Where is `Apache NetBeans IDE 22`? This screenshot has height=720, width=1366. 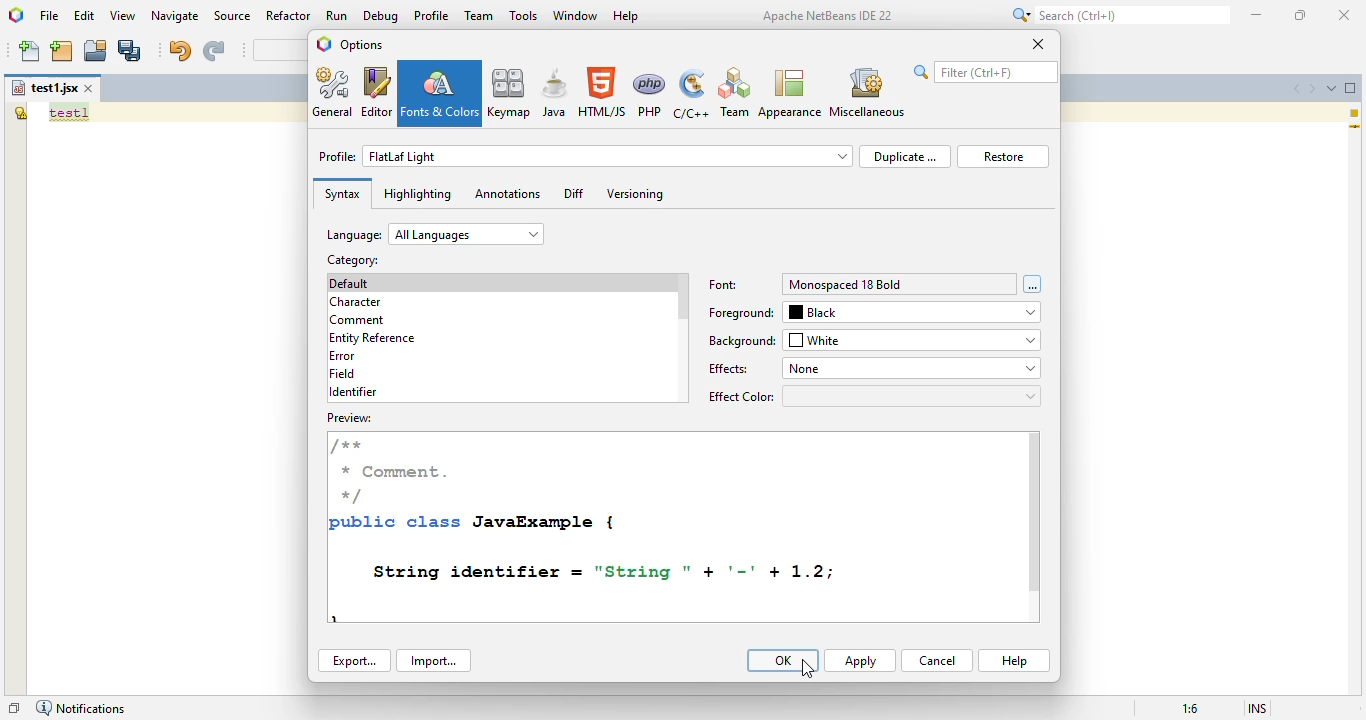
Apache NetBeans IDE 22 is located at coordinates (828, 15).